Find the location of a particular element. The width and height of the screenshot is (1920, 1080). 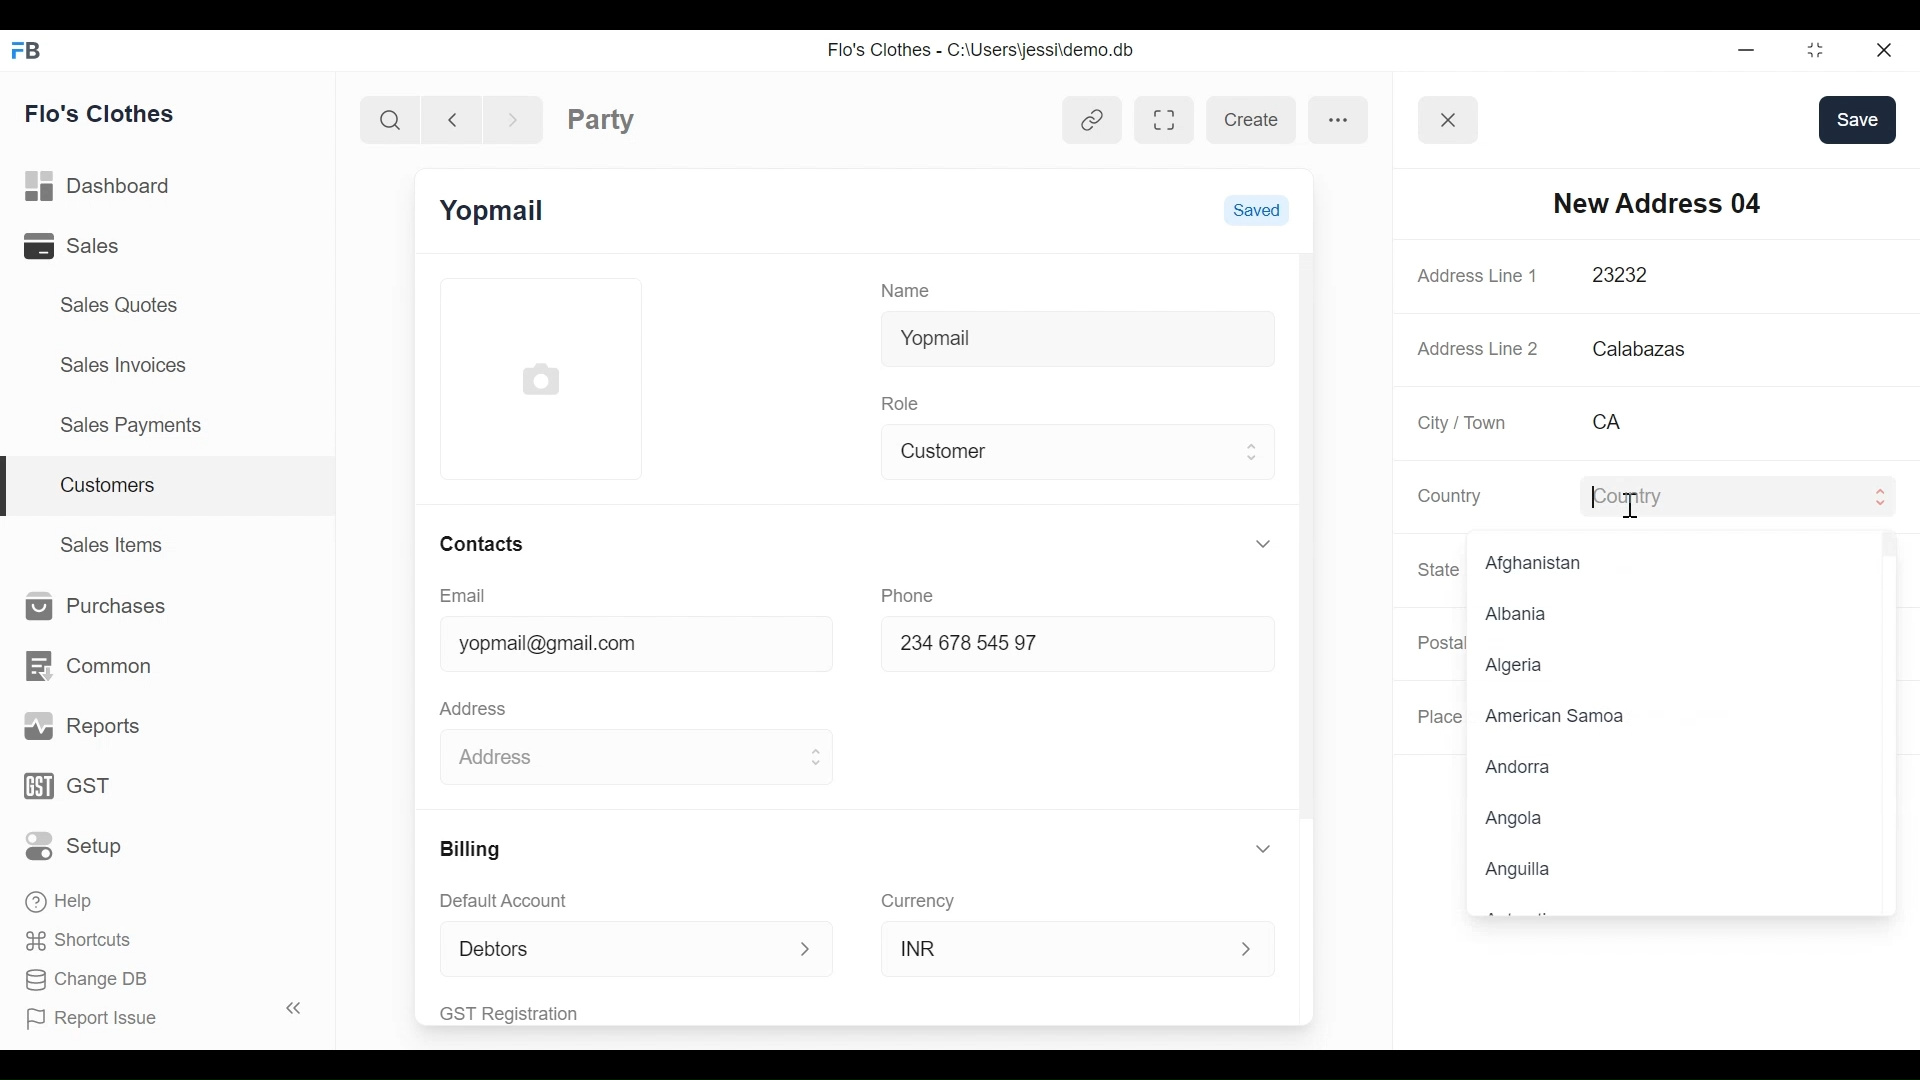

Anguilla is located at coordinates (1519, 869).